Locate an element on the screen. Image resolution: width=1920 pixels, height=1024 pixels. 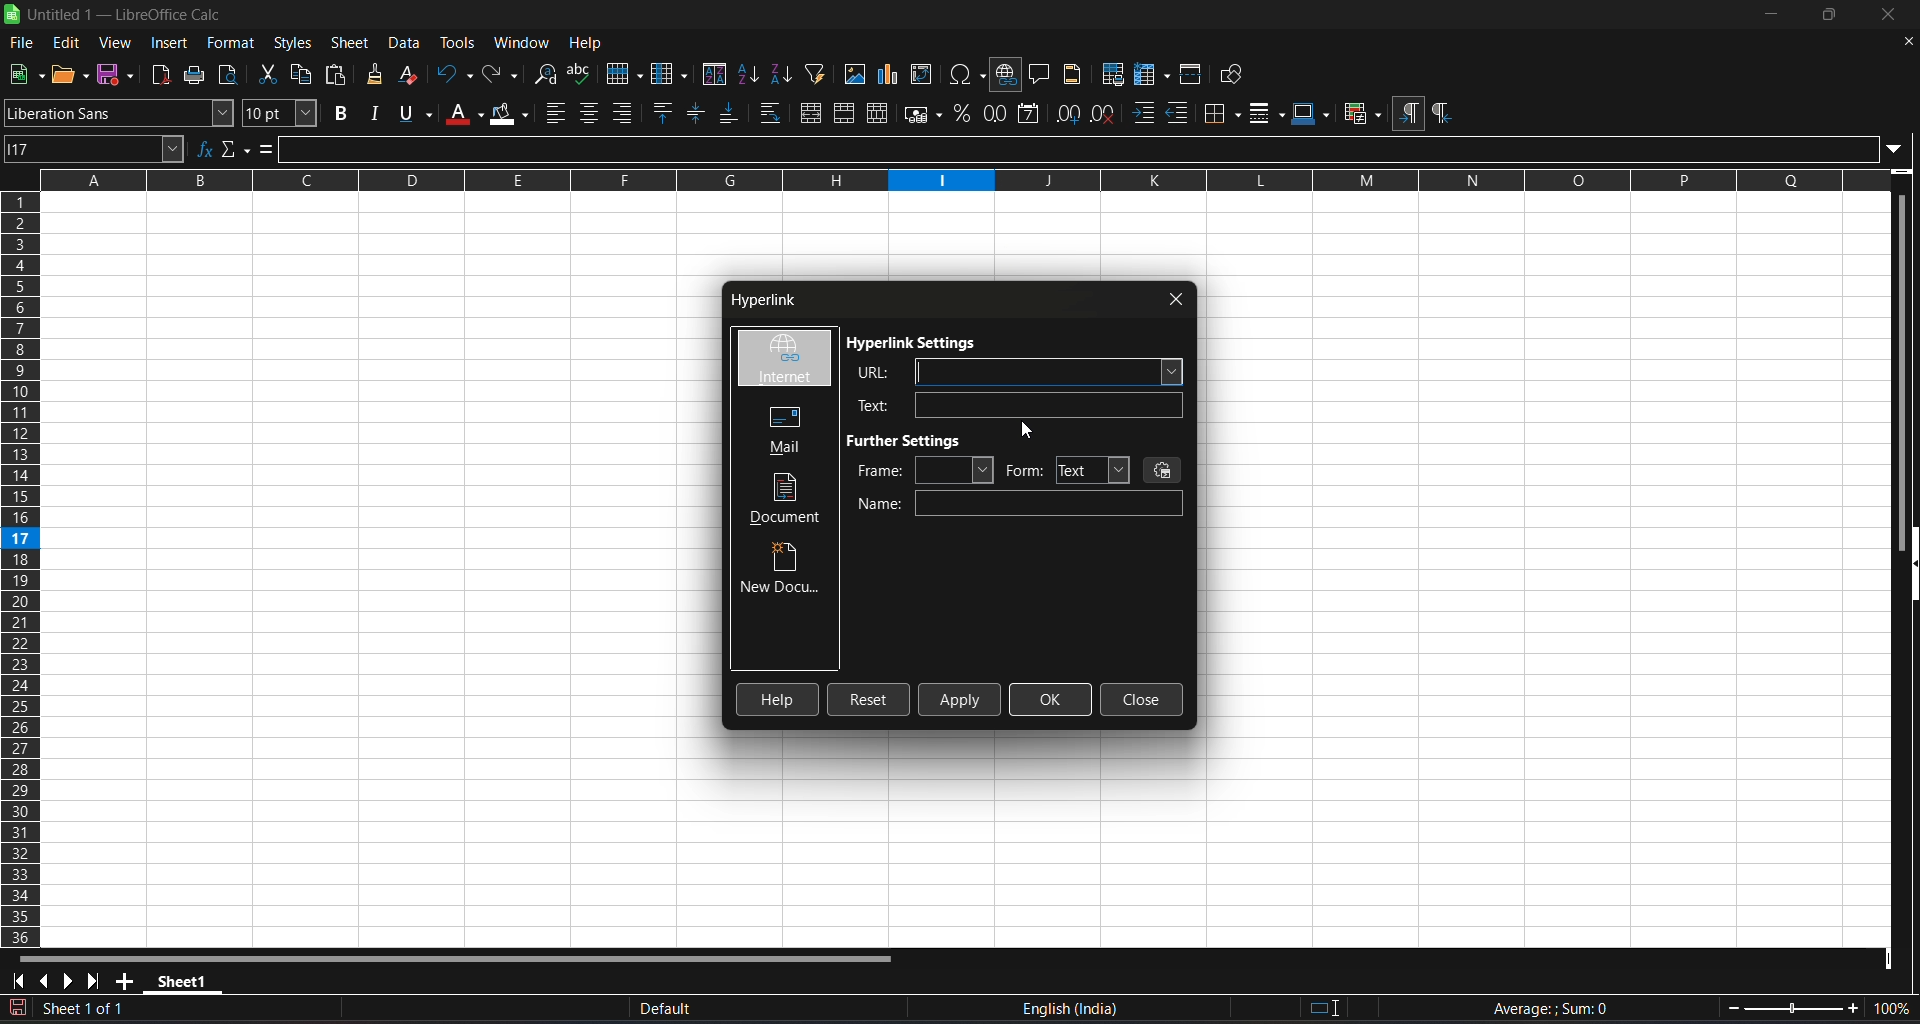
border colors is located at coordinates (1312, 114).